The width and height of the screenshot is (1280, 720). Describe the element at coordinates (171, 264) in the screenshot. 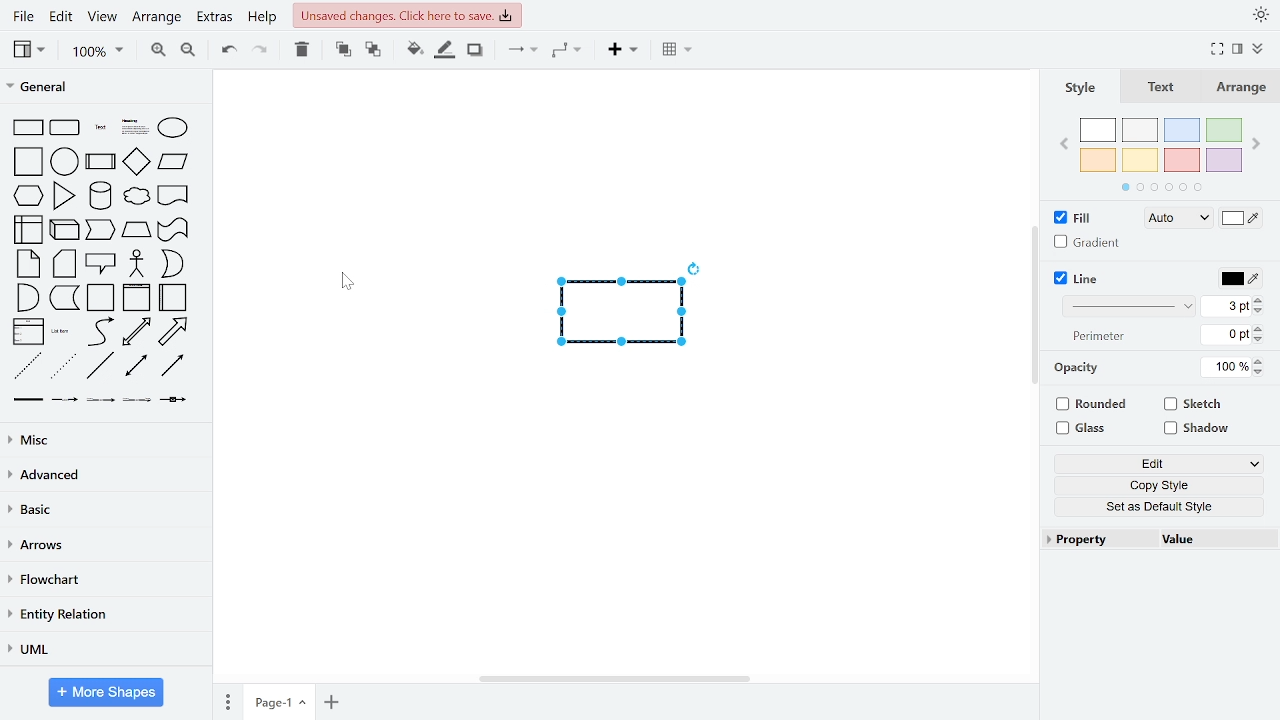

I see `general shapes` at that location.